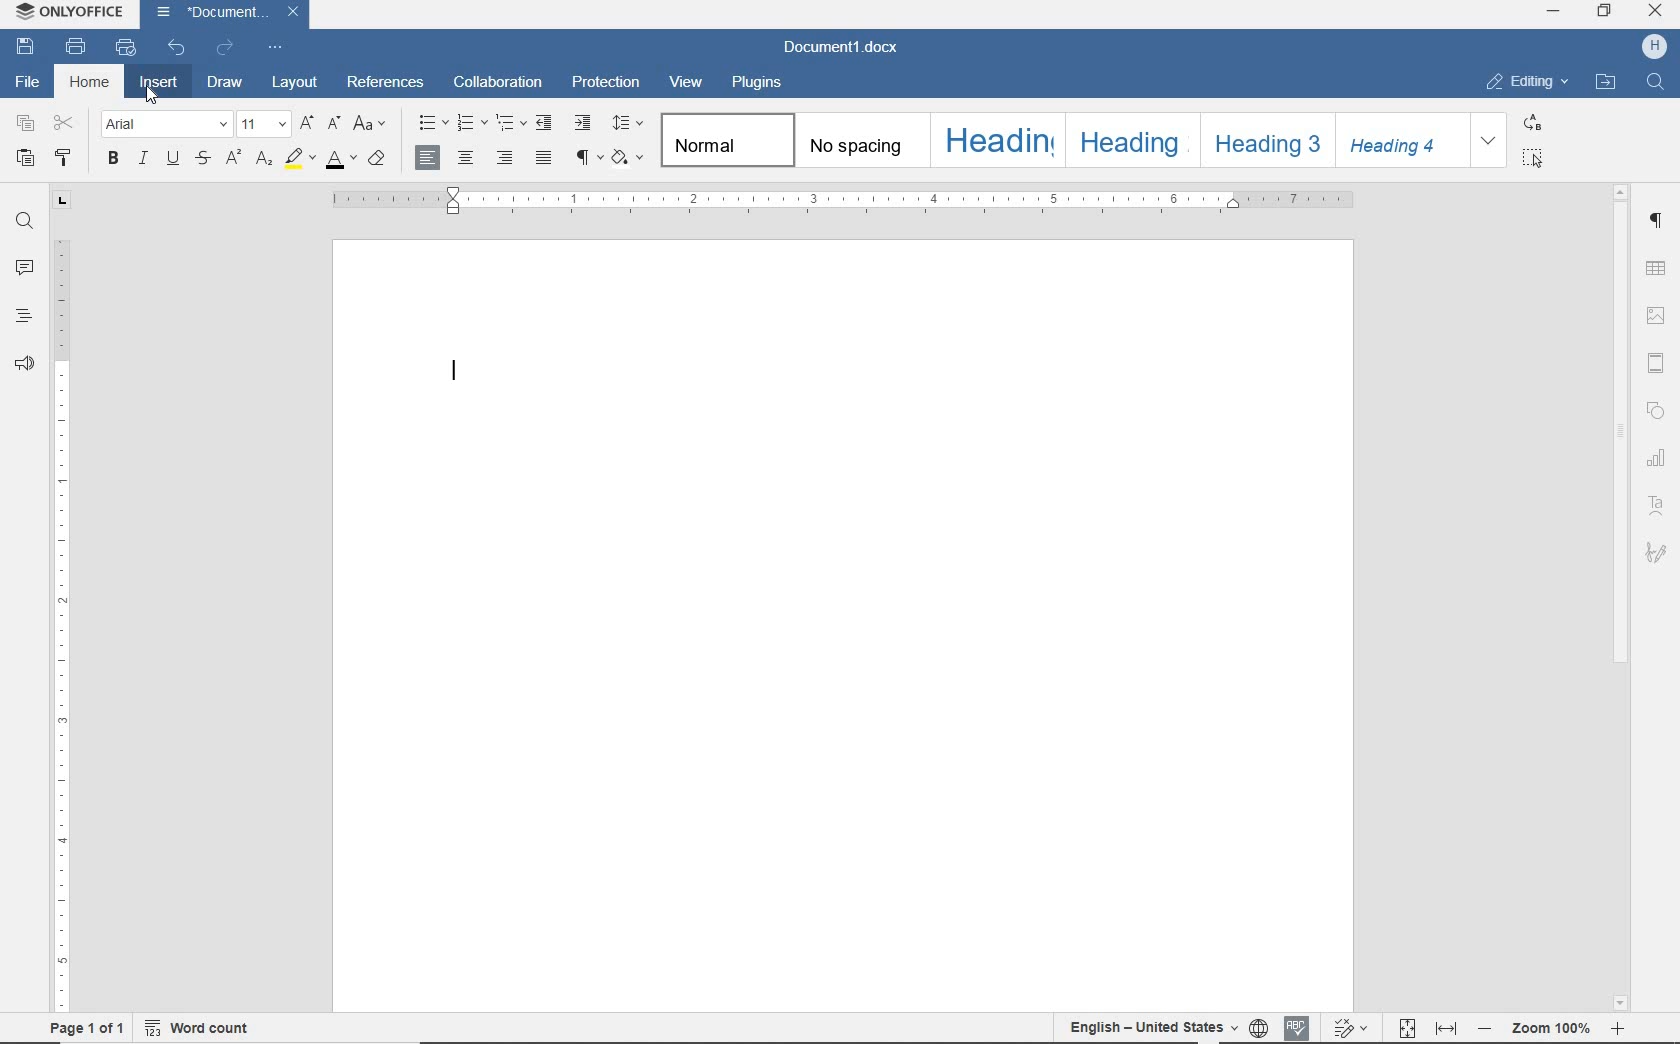  I want to click on open file location, so click(1609, 84).